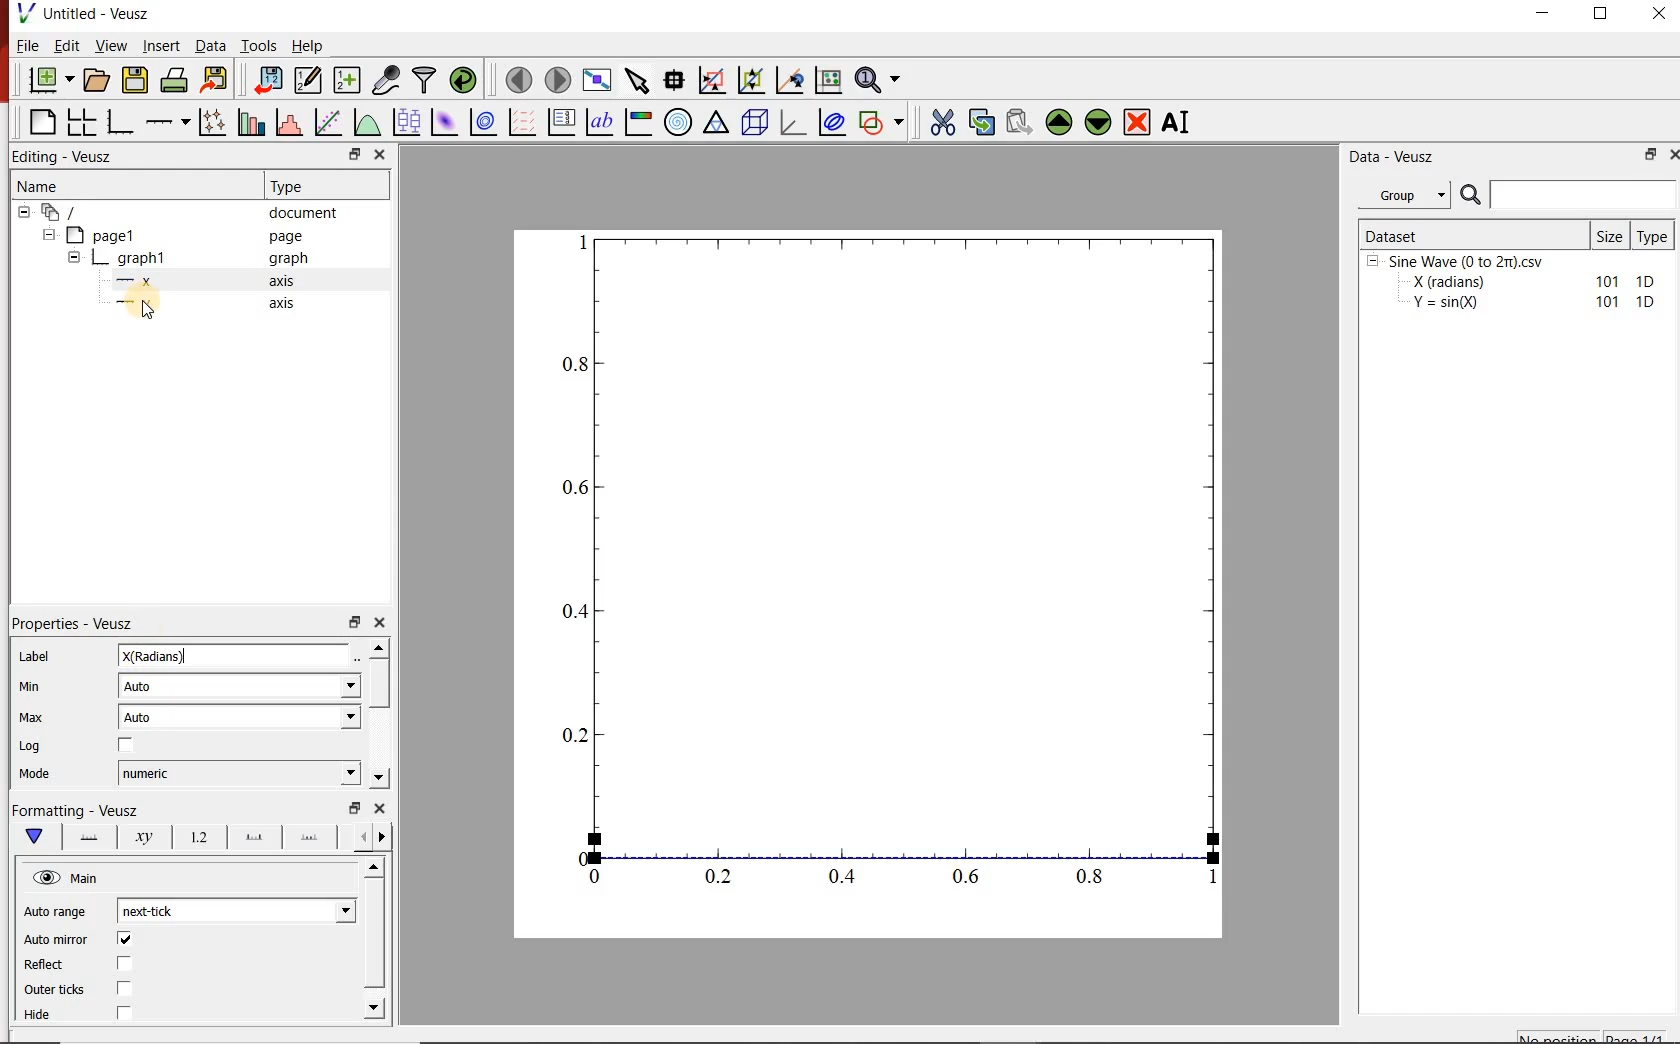  Describe the element at coordinates (355, 808) in the screenshot. I see `Min/Max` at that location.